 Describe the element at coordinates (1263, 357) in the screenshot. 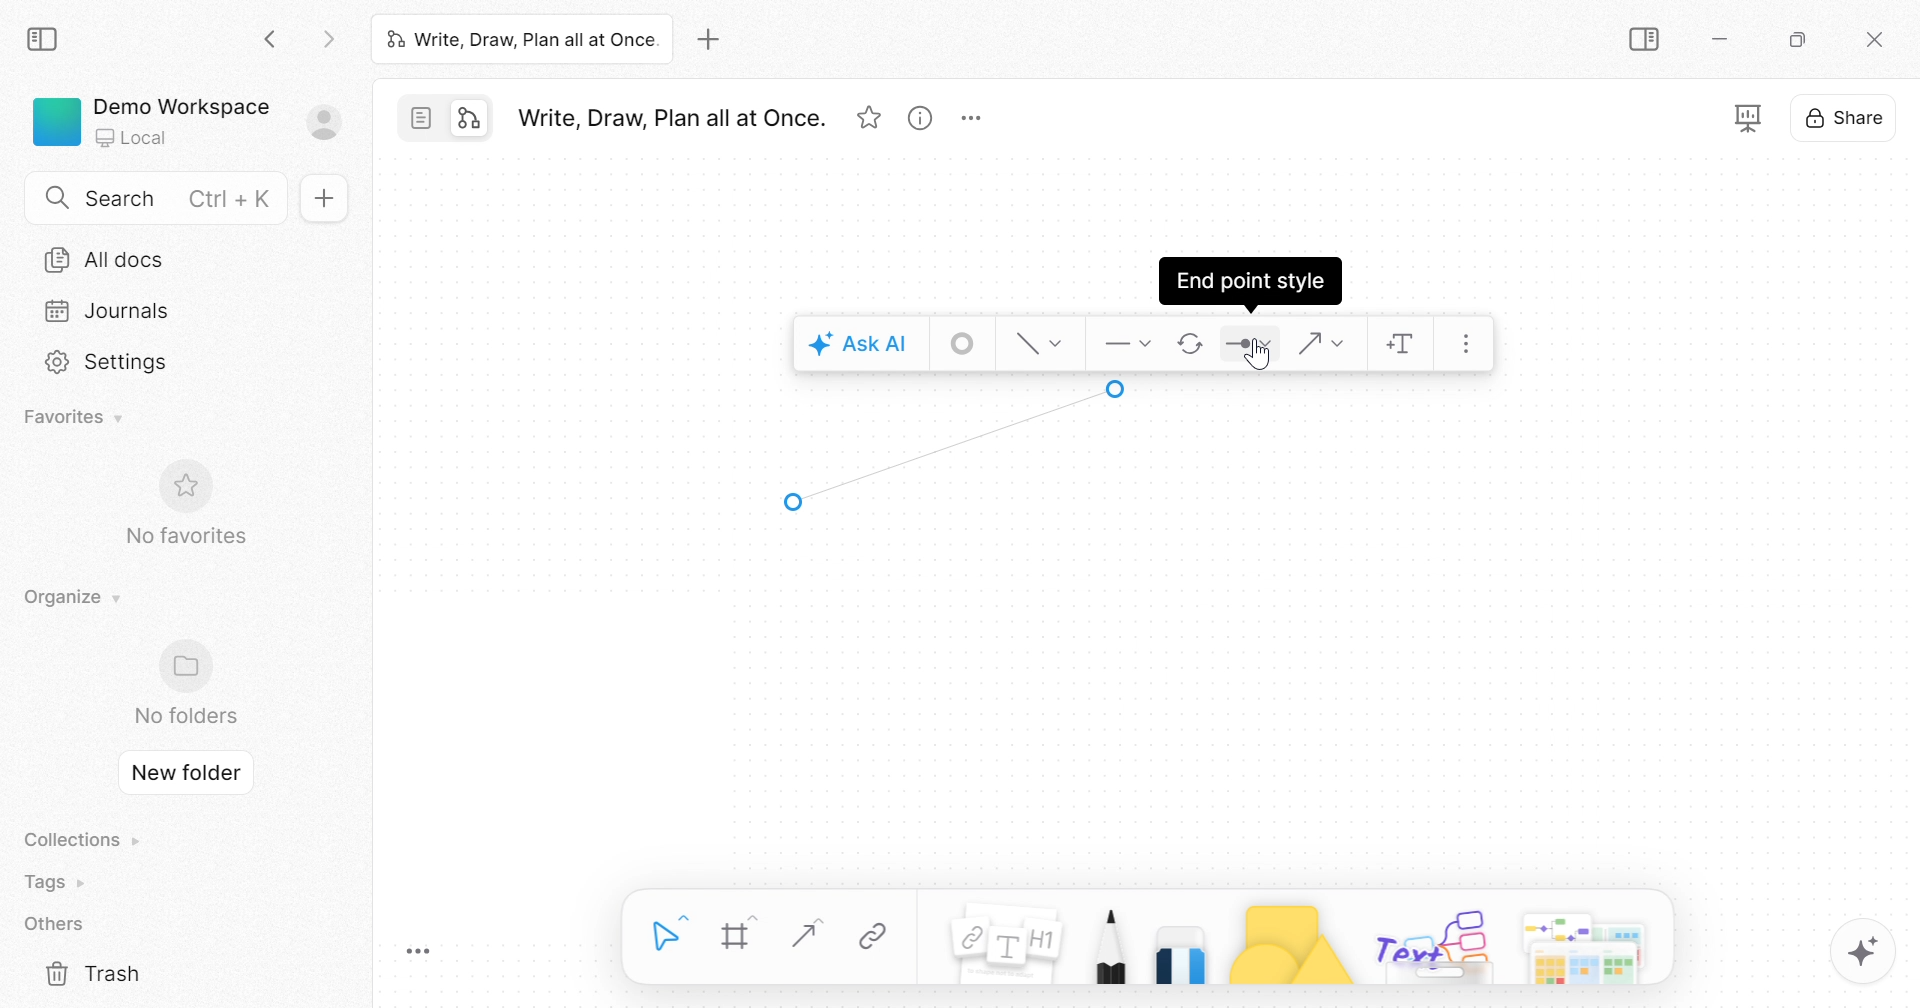

I see `cursor` at that location.